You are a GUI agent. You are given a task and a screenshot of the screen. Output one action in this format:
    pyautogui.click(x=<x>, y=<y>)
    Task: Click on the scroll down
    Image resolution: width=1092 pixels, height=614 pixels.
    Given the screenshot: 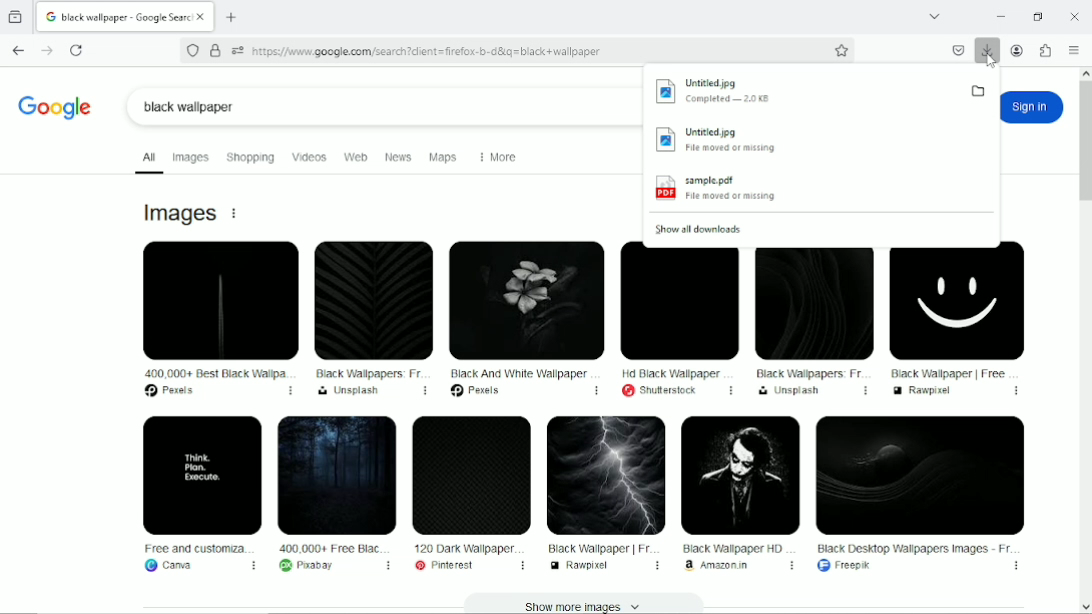 What is the action you would take?
    pyautogui.click(x=1085, y=607)
    